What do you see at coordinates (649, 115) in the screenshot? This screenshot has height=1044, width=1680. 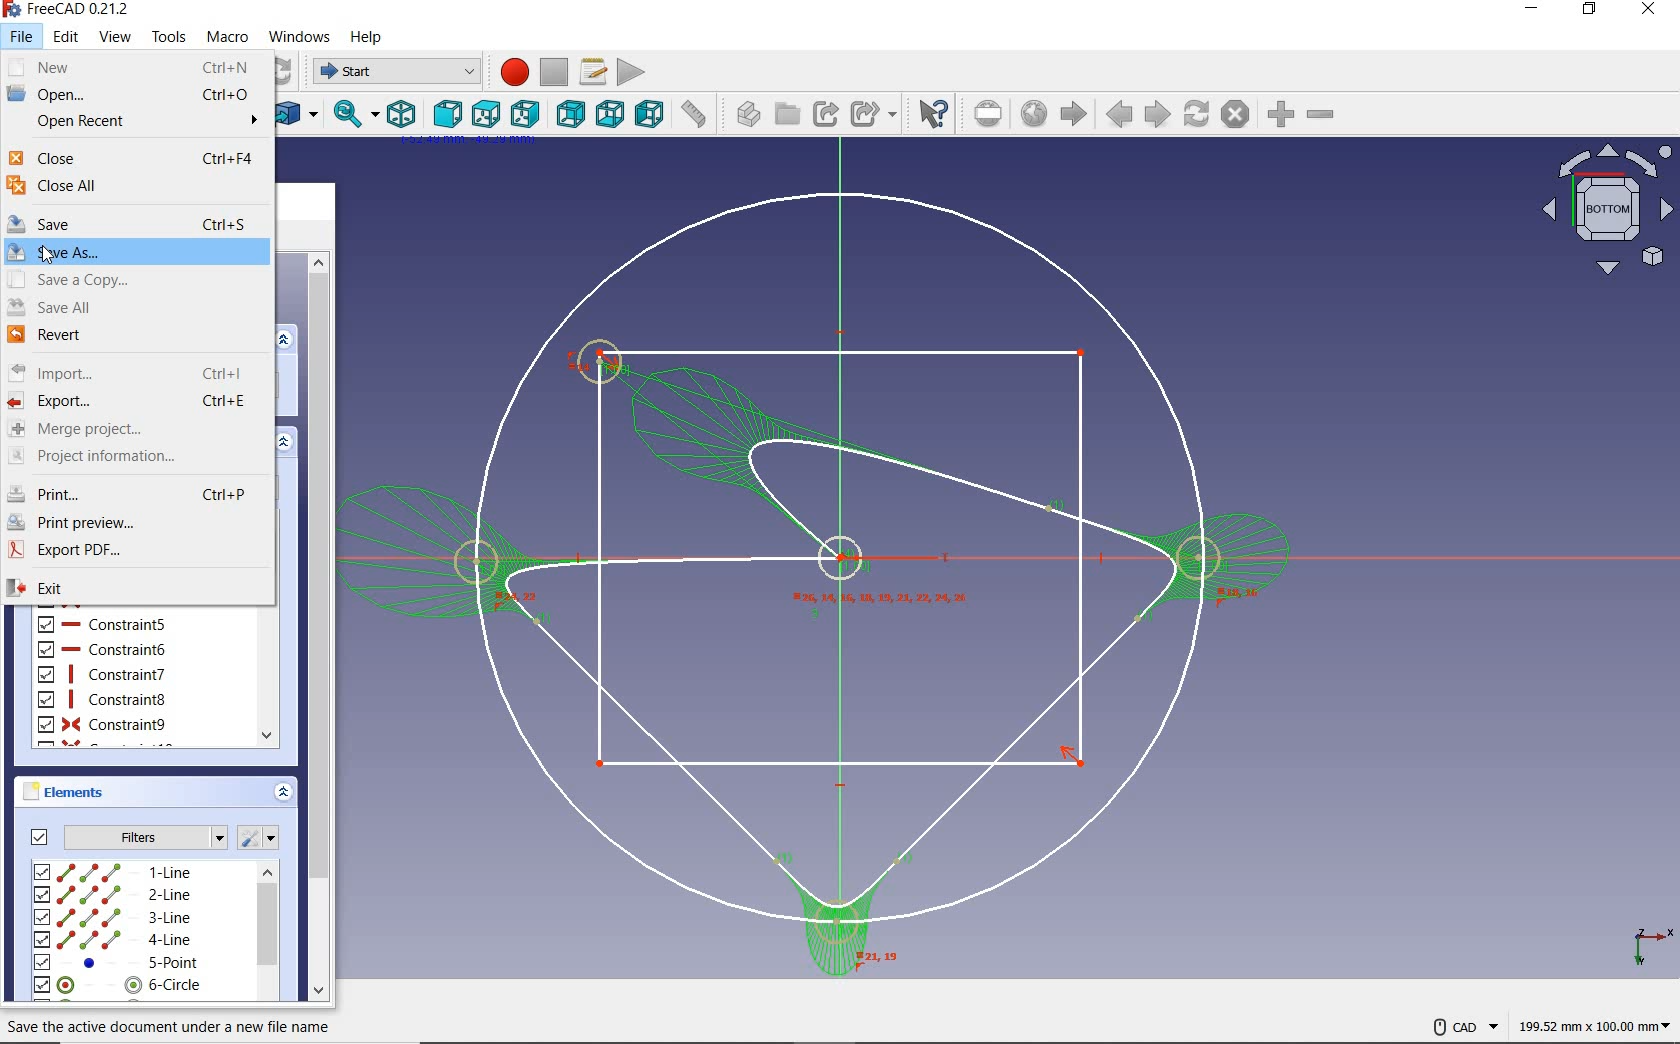 I see `left` at bounding box center [649, 115].